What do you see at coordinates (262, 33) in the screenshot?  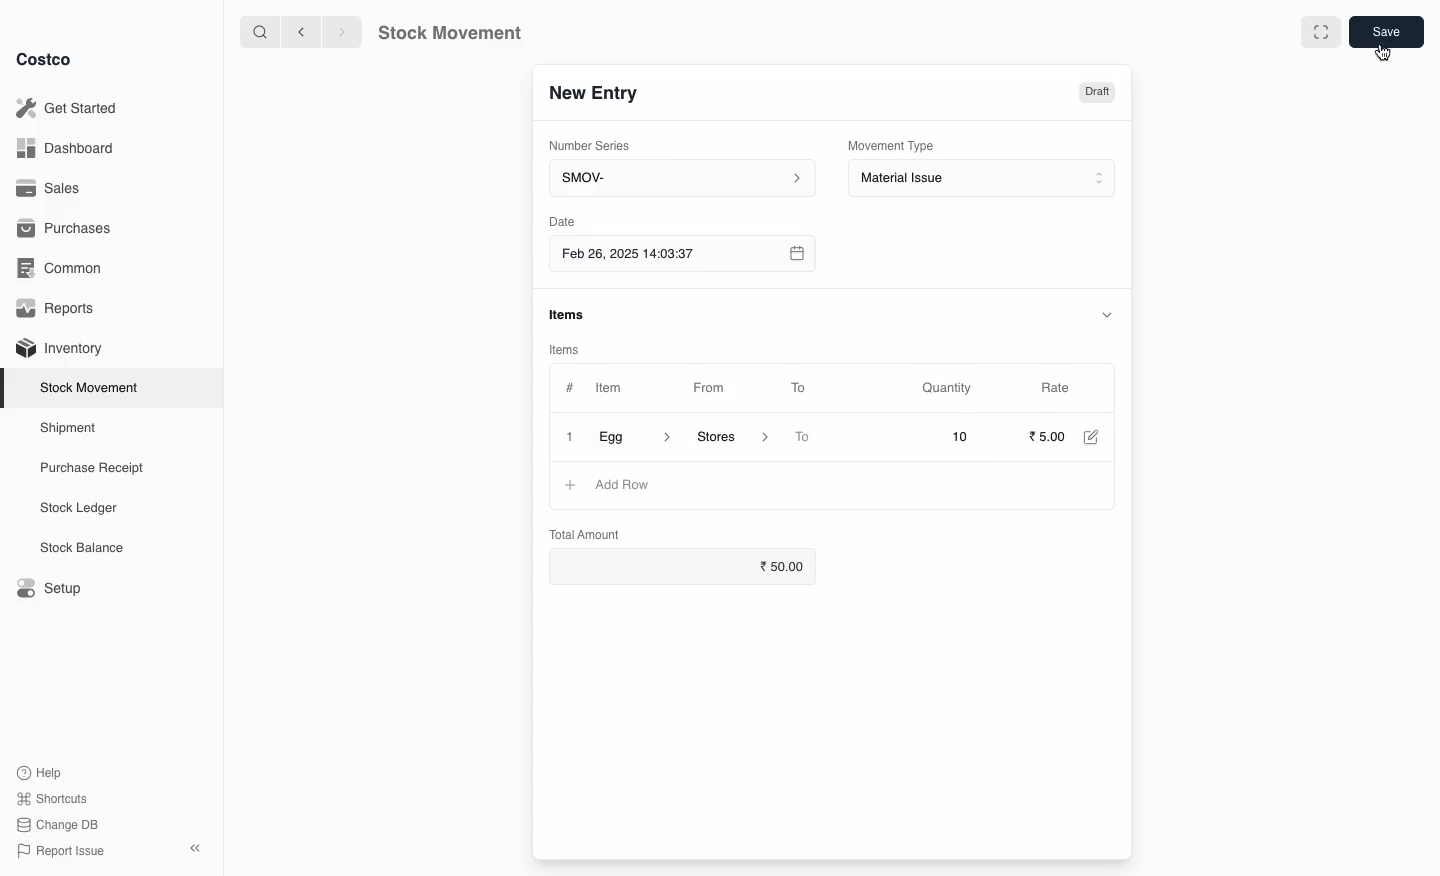 I see `search` at bounding box center [262, 33].